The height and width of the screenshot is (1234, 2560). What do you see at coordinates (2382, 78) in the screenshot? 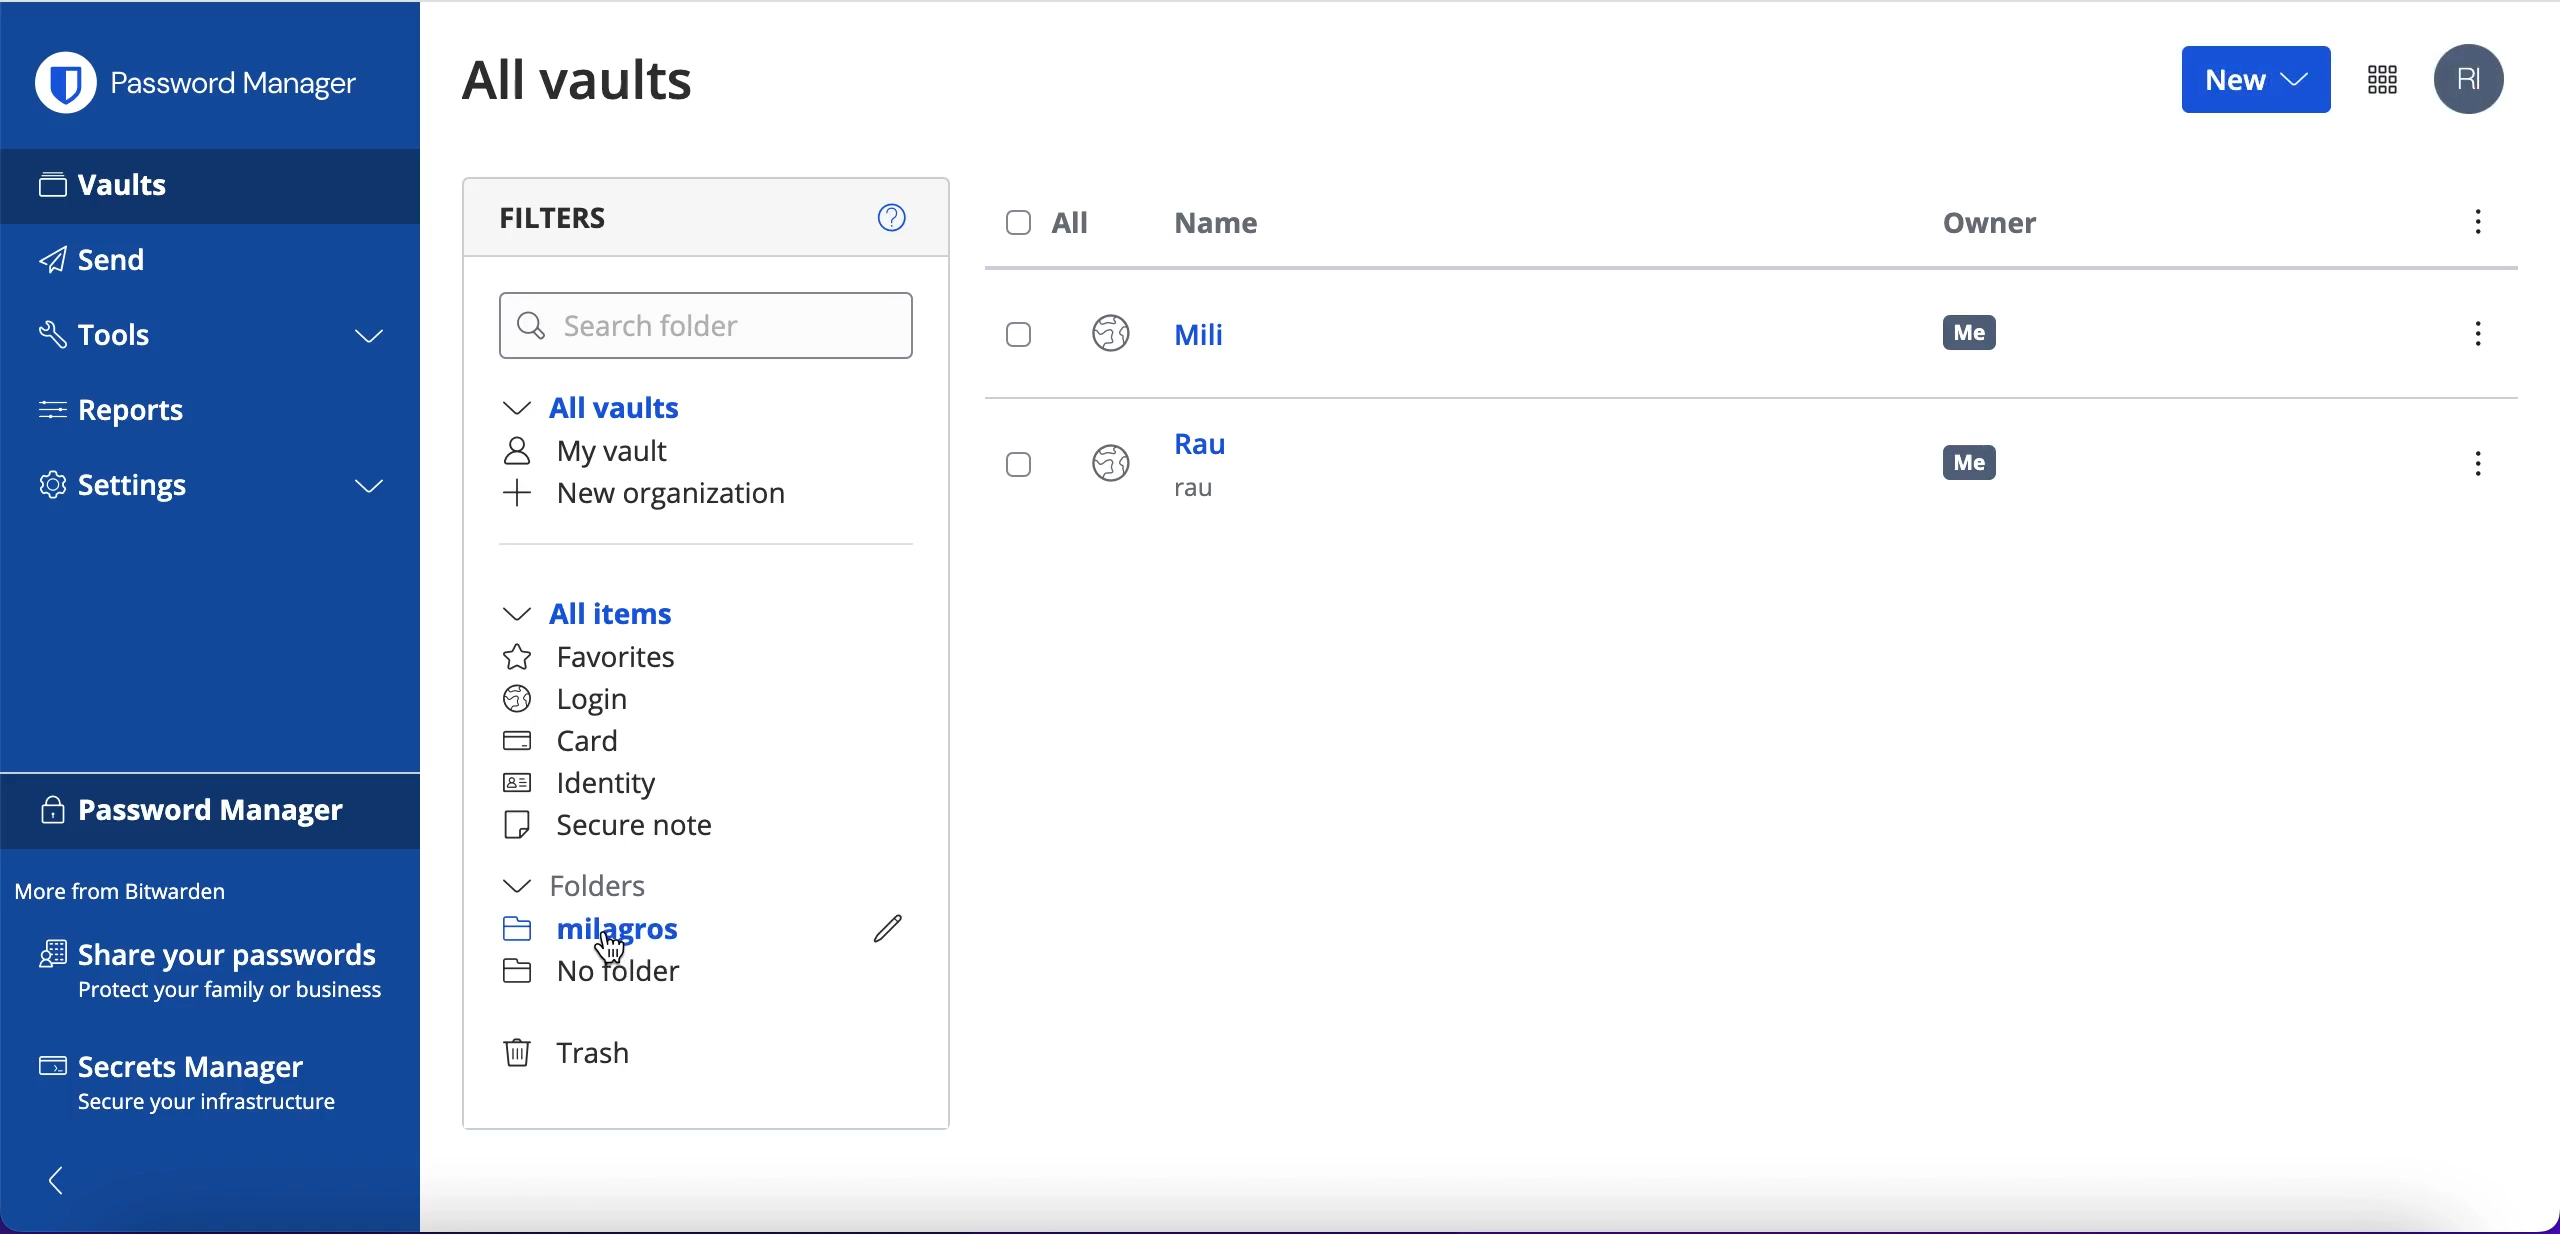
I see `password manager` at bounding box center [2382, 78].